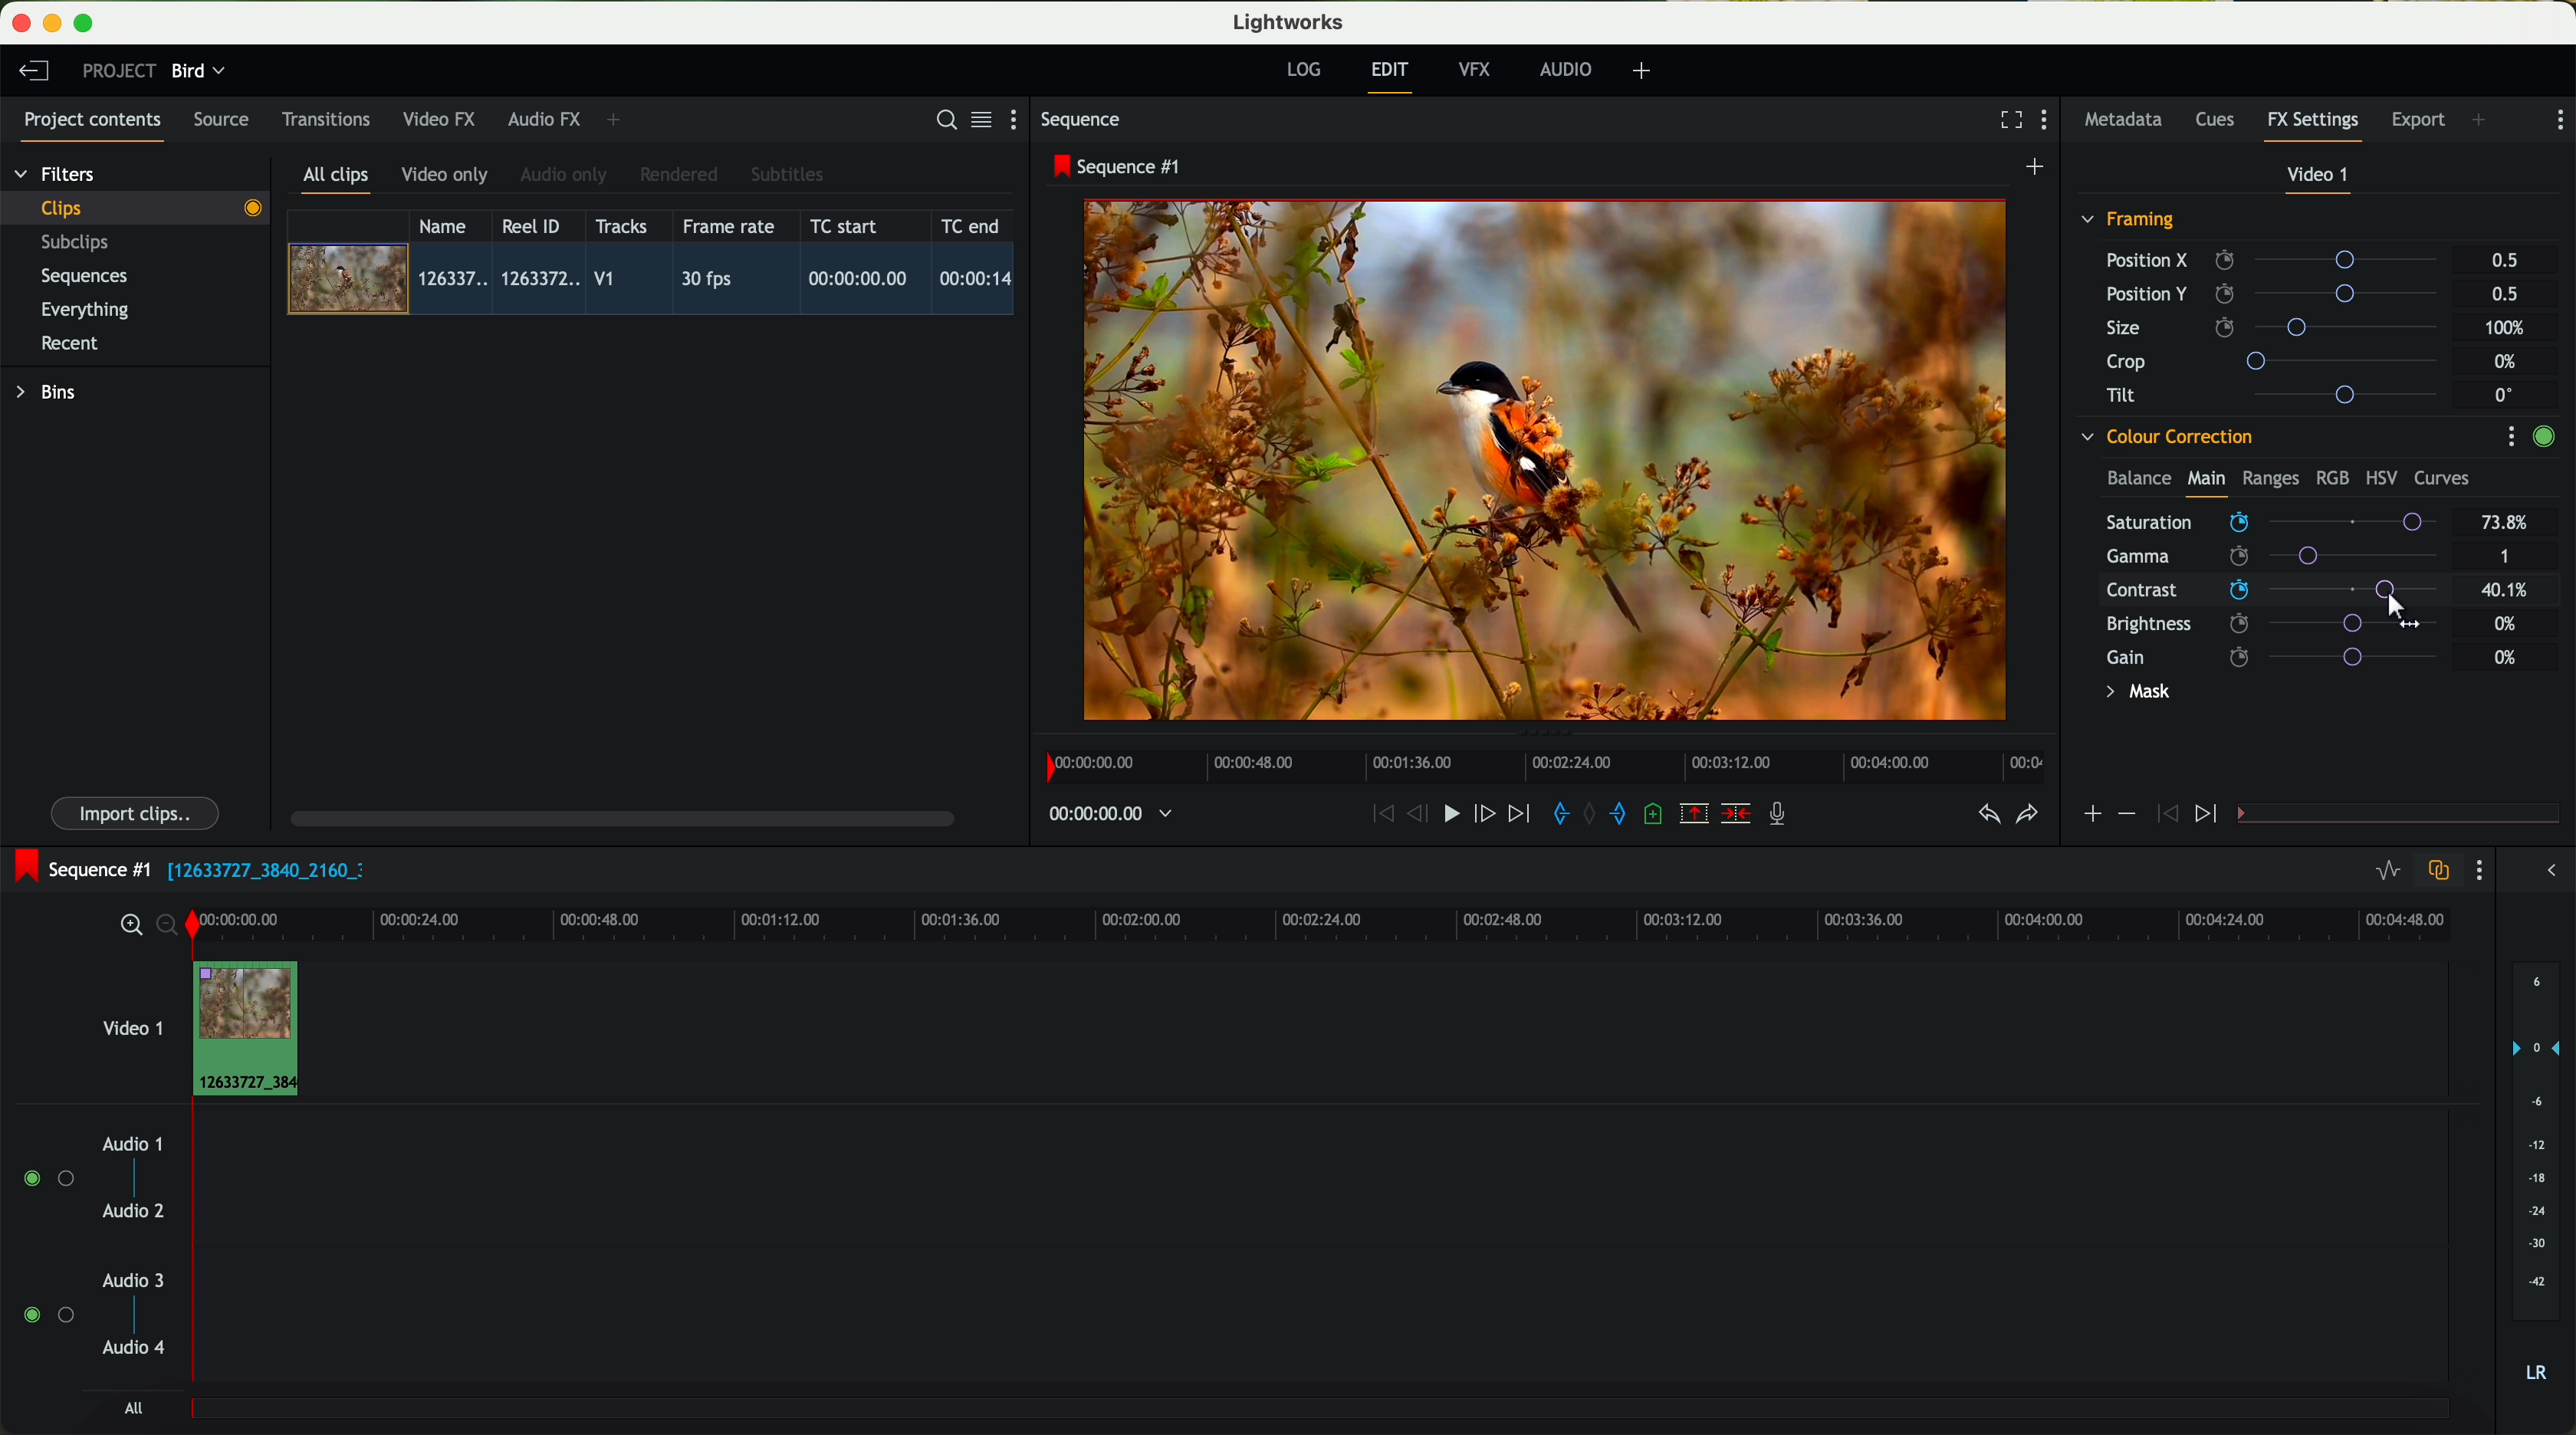  Describe the element at coordinates (77, 869) in the screenshot. I see `sequence #1` at that location.